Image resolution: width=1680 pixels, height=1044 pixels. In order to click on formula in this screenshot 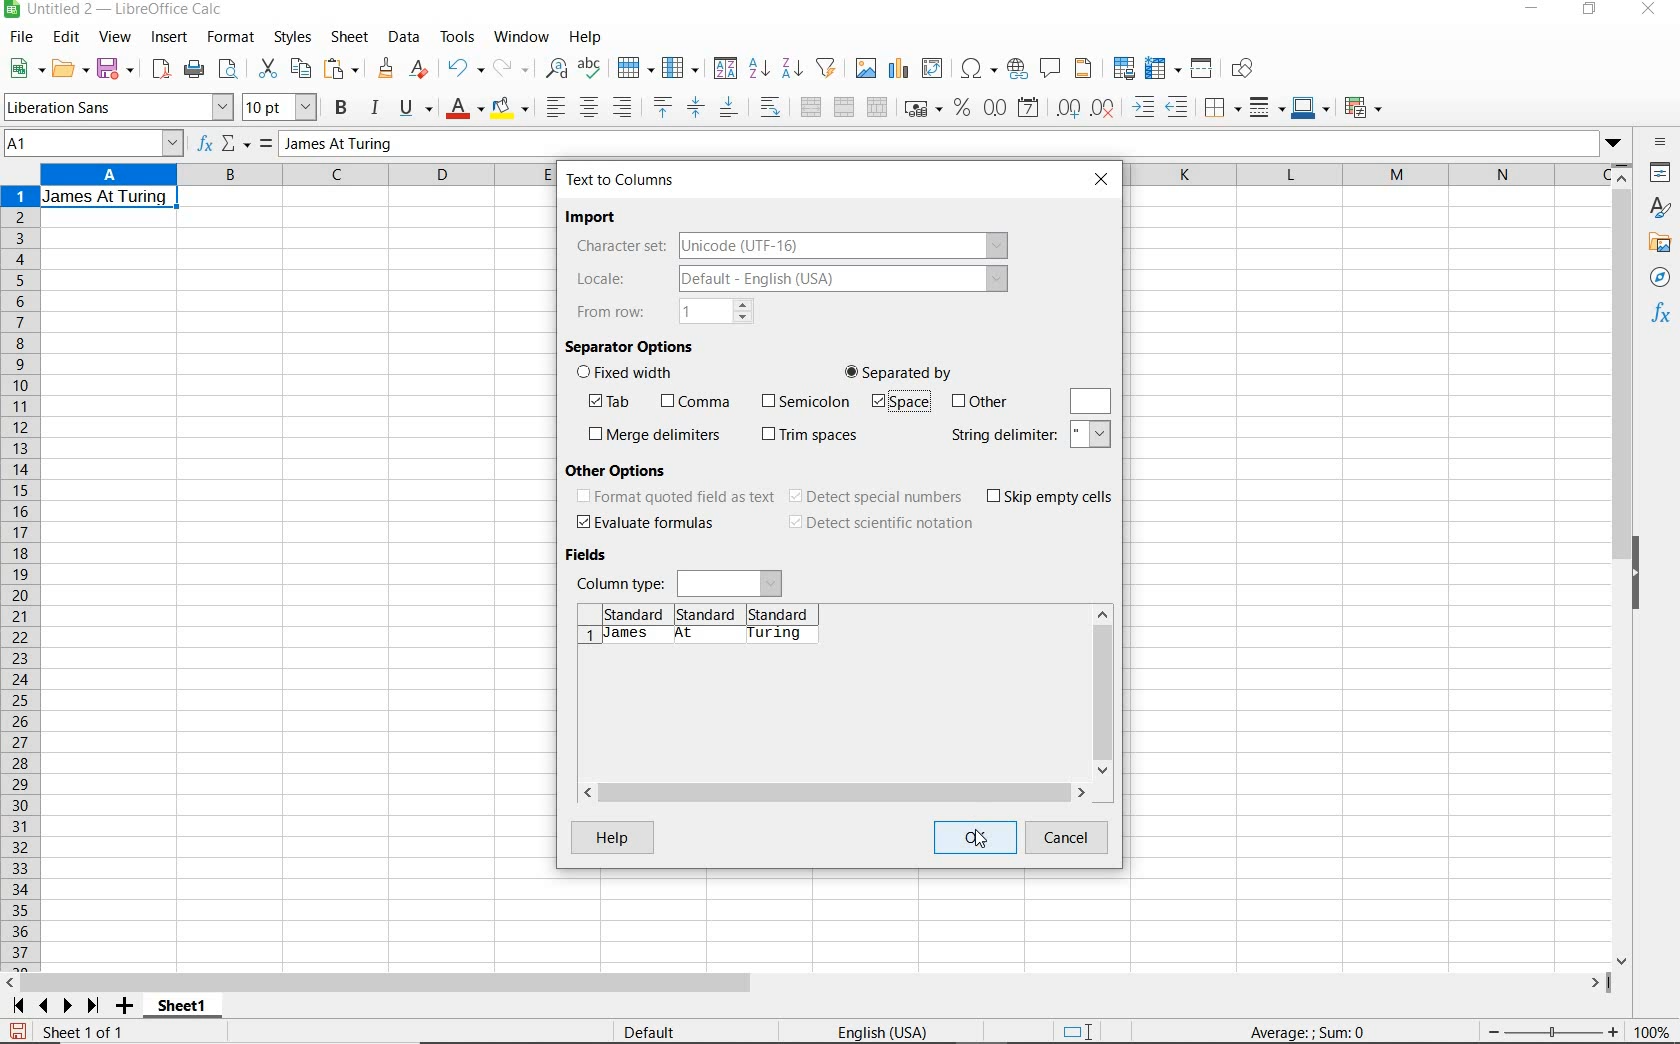, I will do `click(264, 145)`.